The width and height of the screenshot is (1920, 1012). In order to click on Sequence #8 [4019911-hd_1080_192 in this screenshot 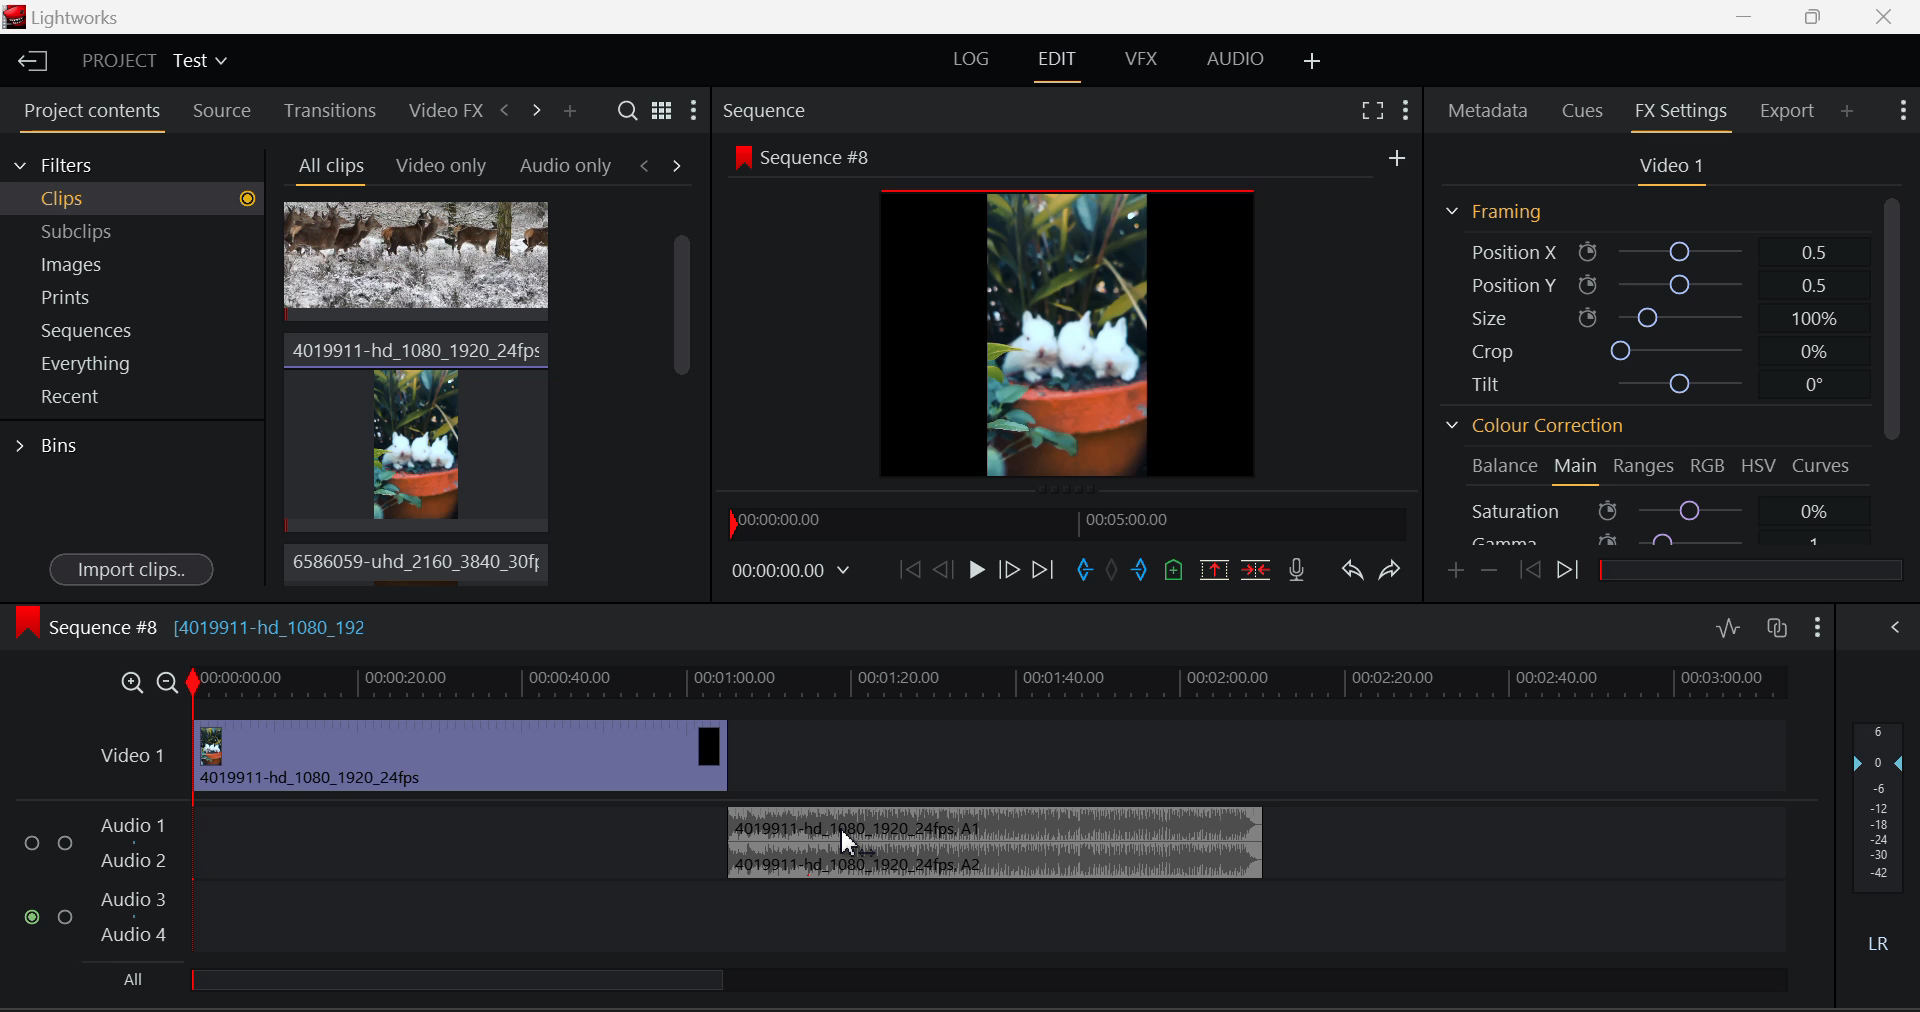, I will do `click(193, 622)`.